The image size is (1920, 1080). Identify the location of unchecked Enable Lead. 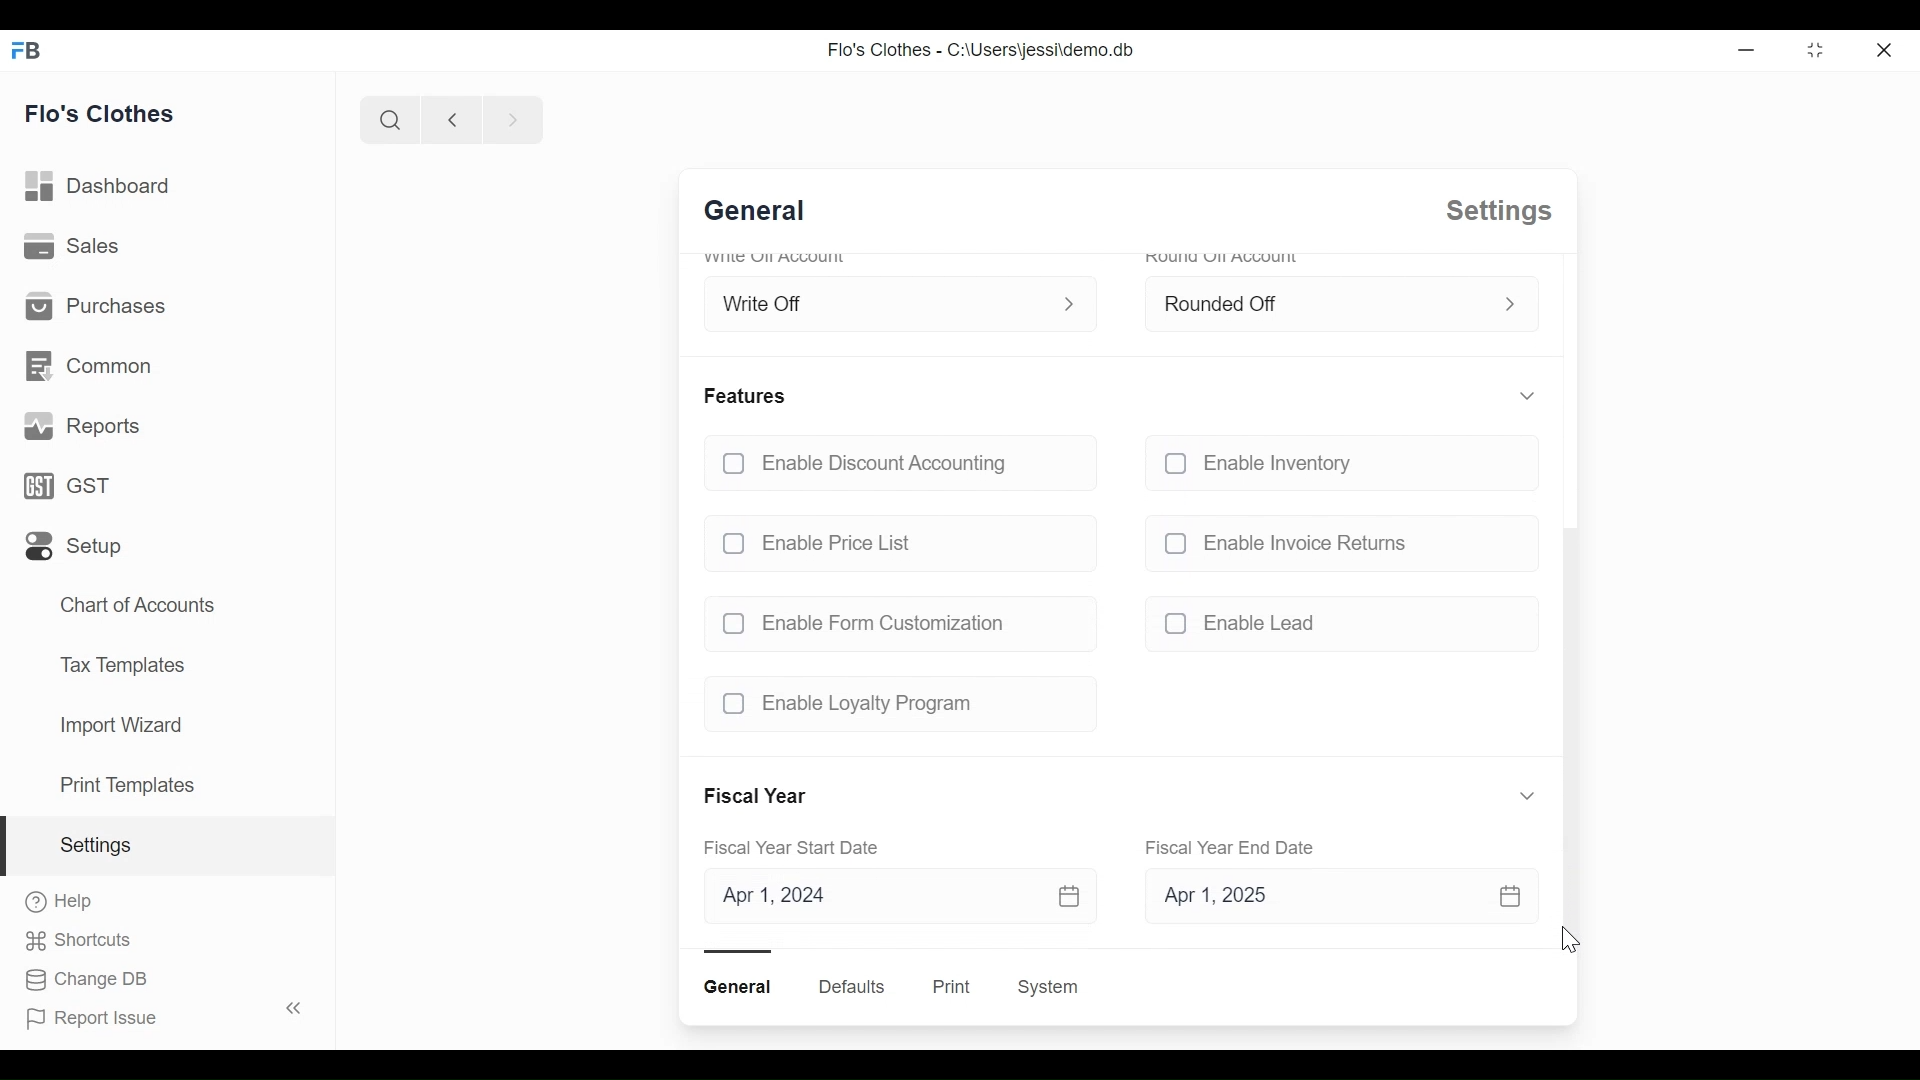
(1335, 627).